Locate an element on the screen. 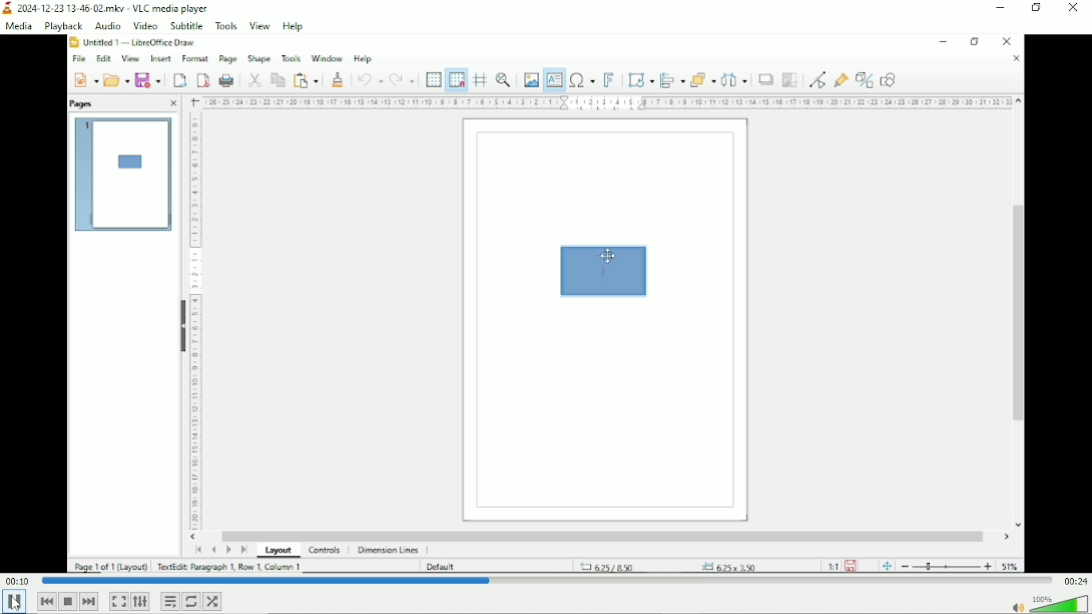 The height and width of the screenshot is (614, 1092). Tools is located at coordinates (227, 27).